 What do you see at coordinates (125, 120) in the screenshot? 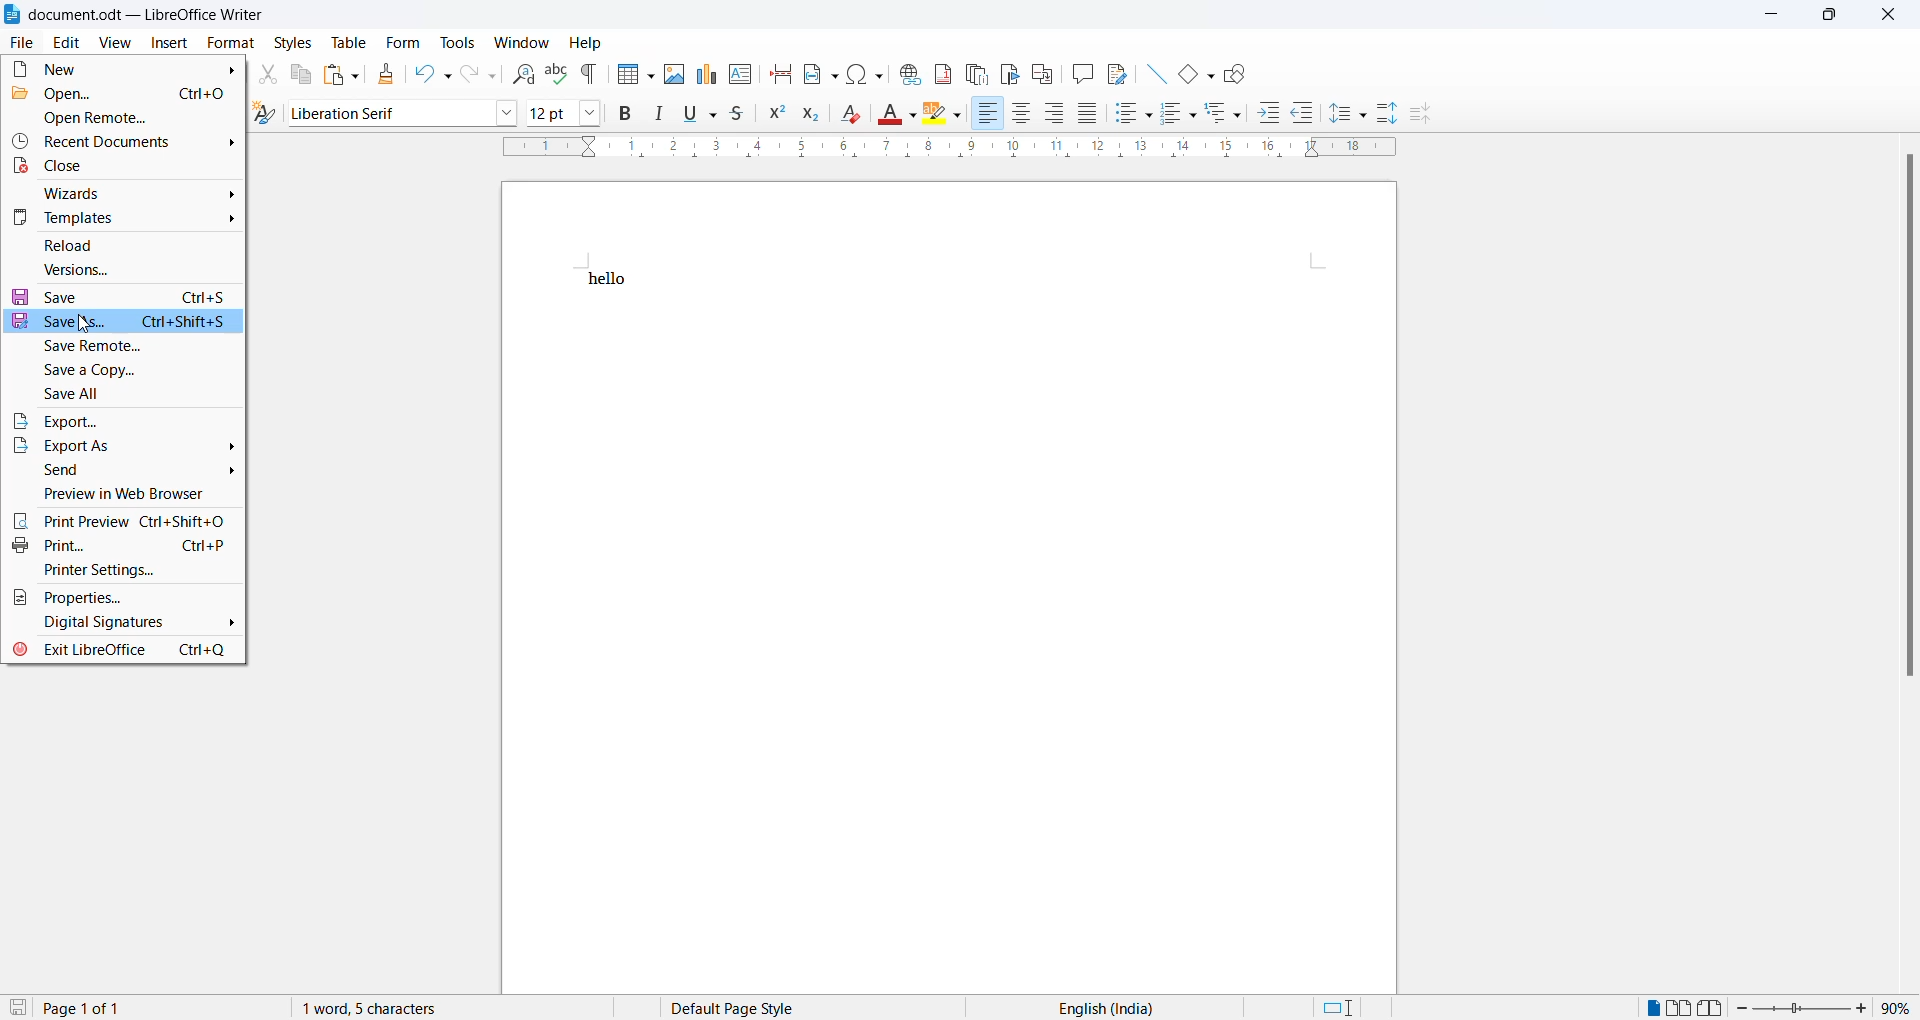
I see `Open remote` at bounding box center [125, 120].